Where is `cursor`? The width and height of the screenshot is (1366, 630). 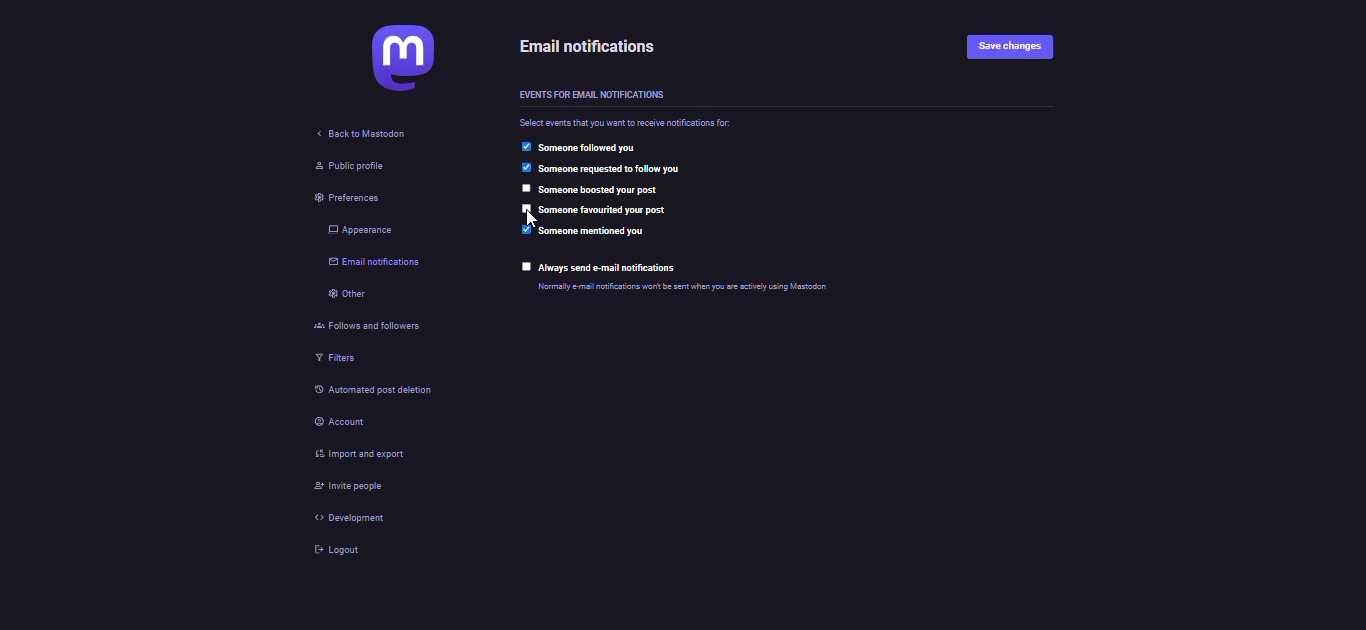 cursor is located at coordinates (531, 220).